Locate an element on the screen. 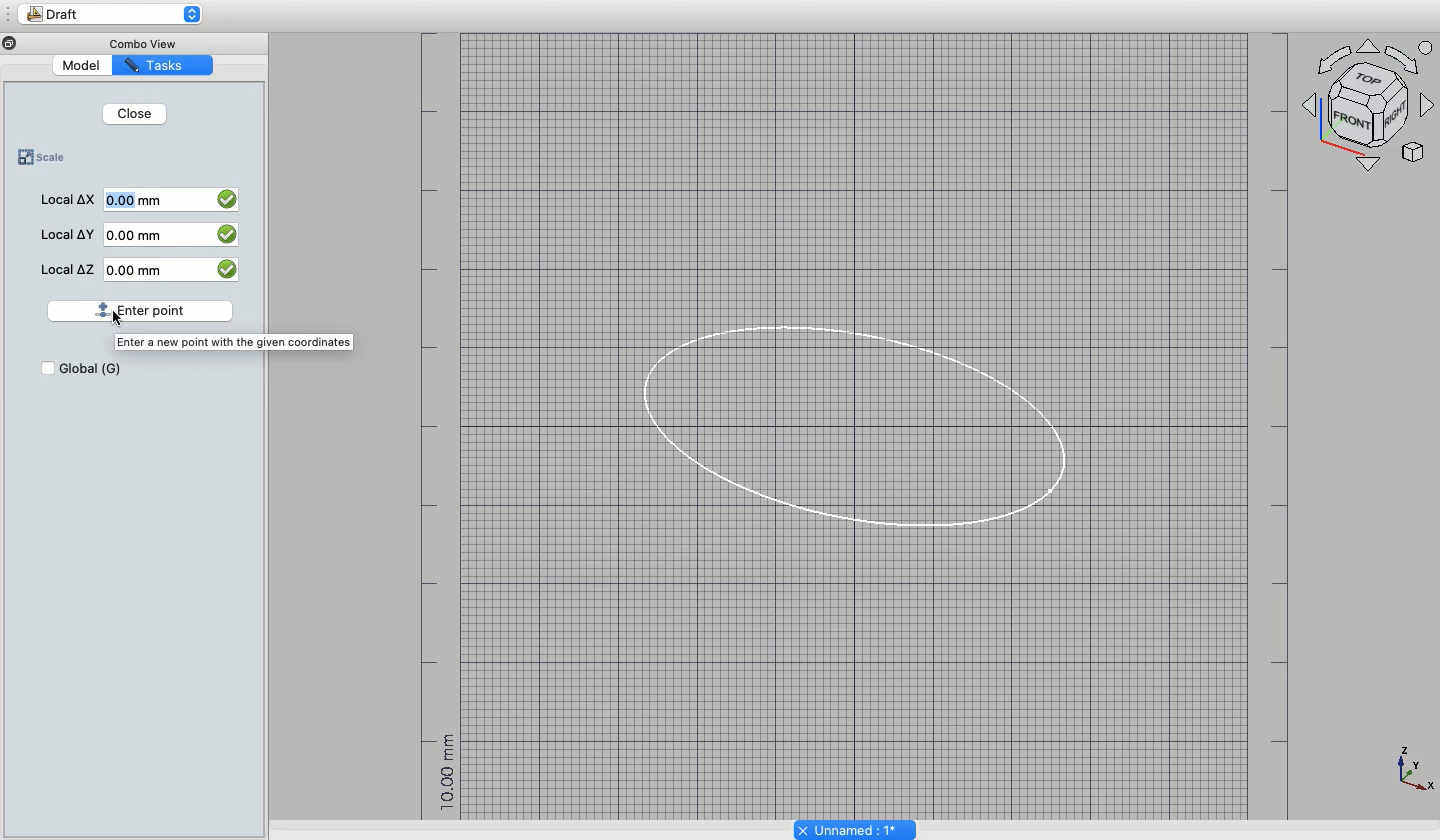 The width and height of the screenshot is (1440, 840). Scale is located at coordinates (41, 157).